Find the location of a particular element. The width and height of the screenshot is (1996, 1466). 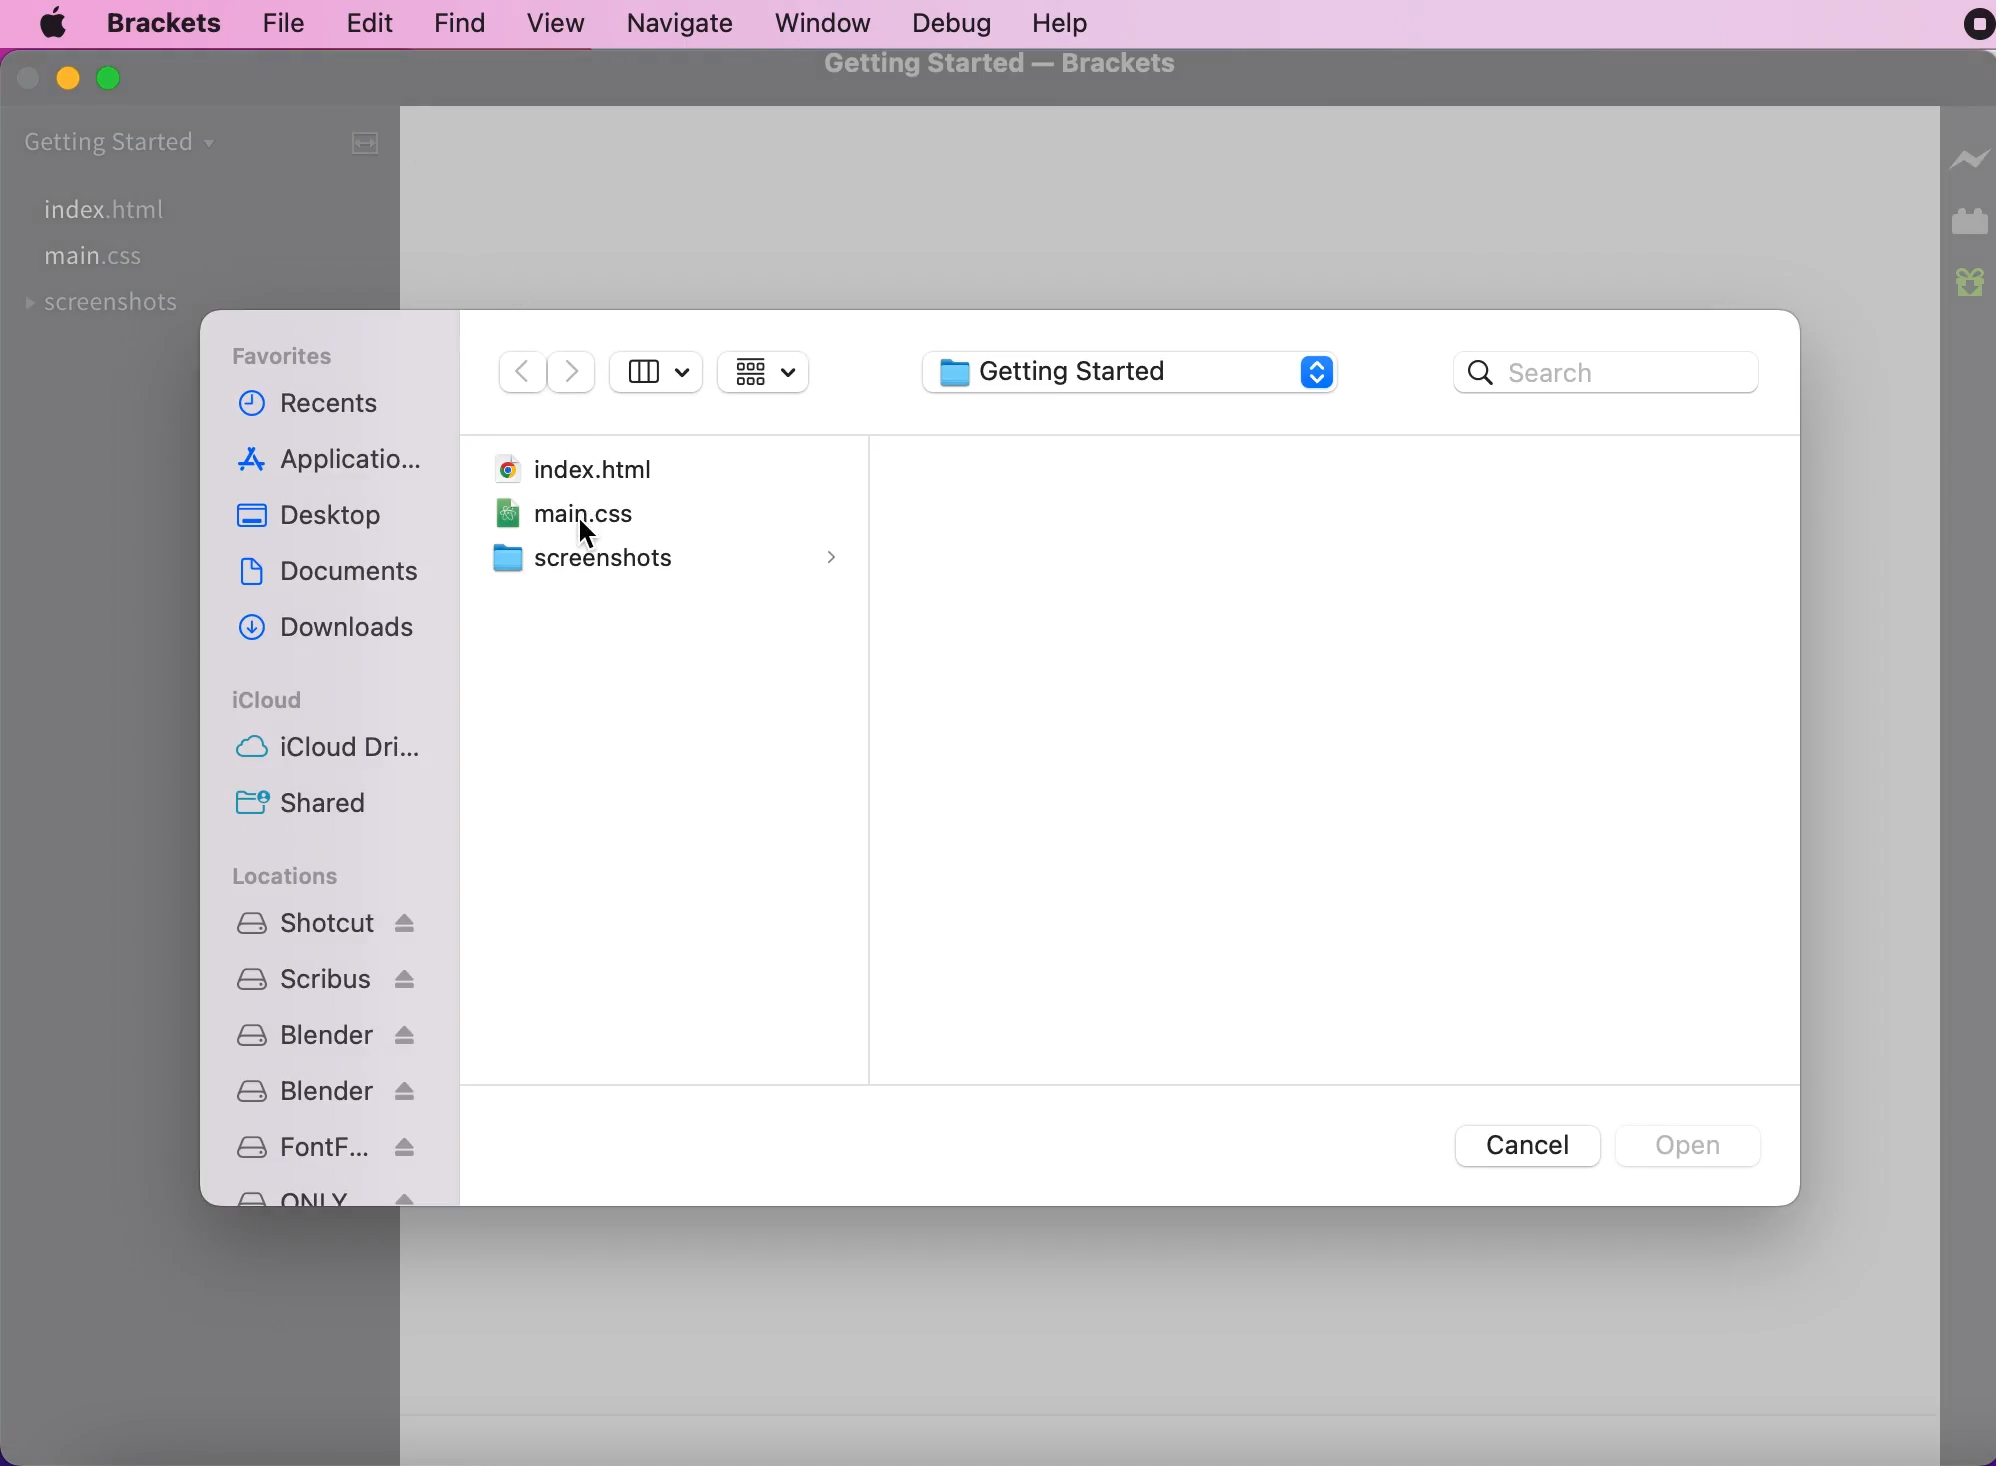

favorites is located at coordinates (301, 355).